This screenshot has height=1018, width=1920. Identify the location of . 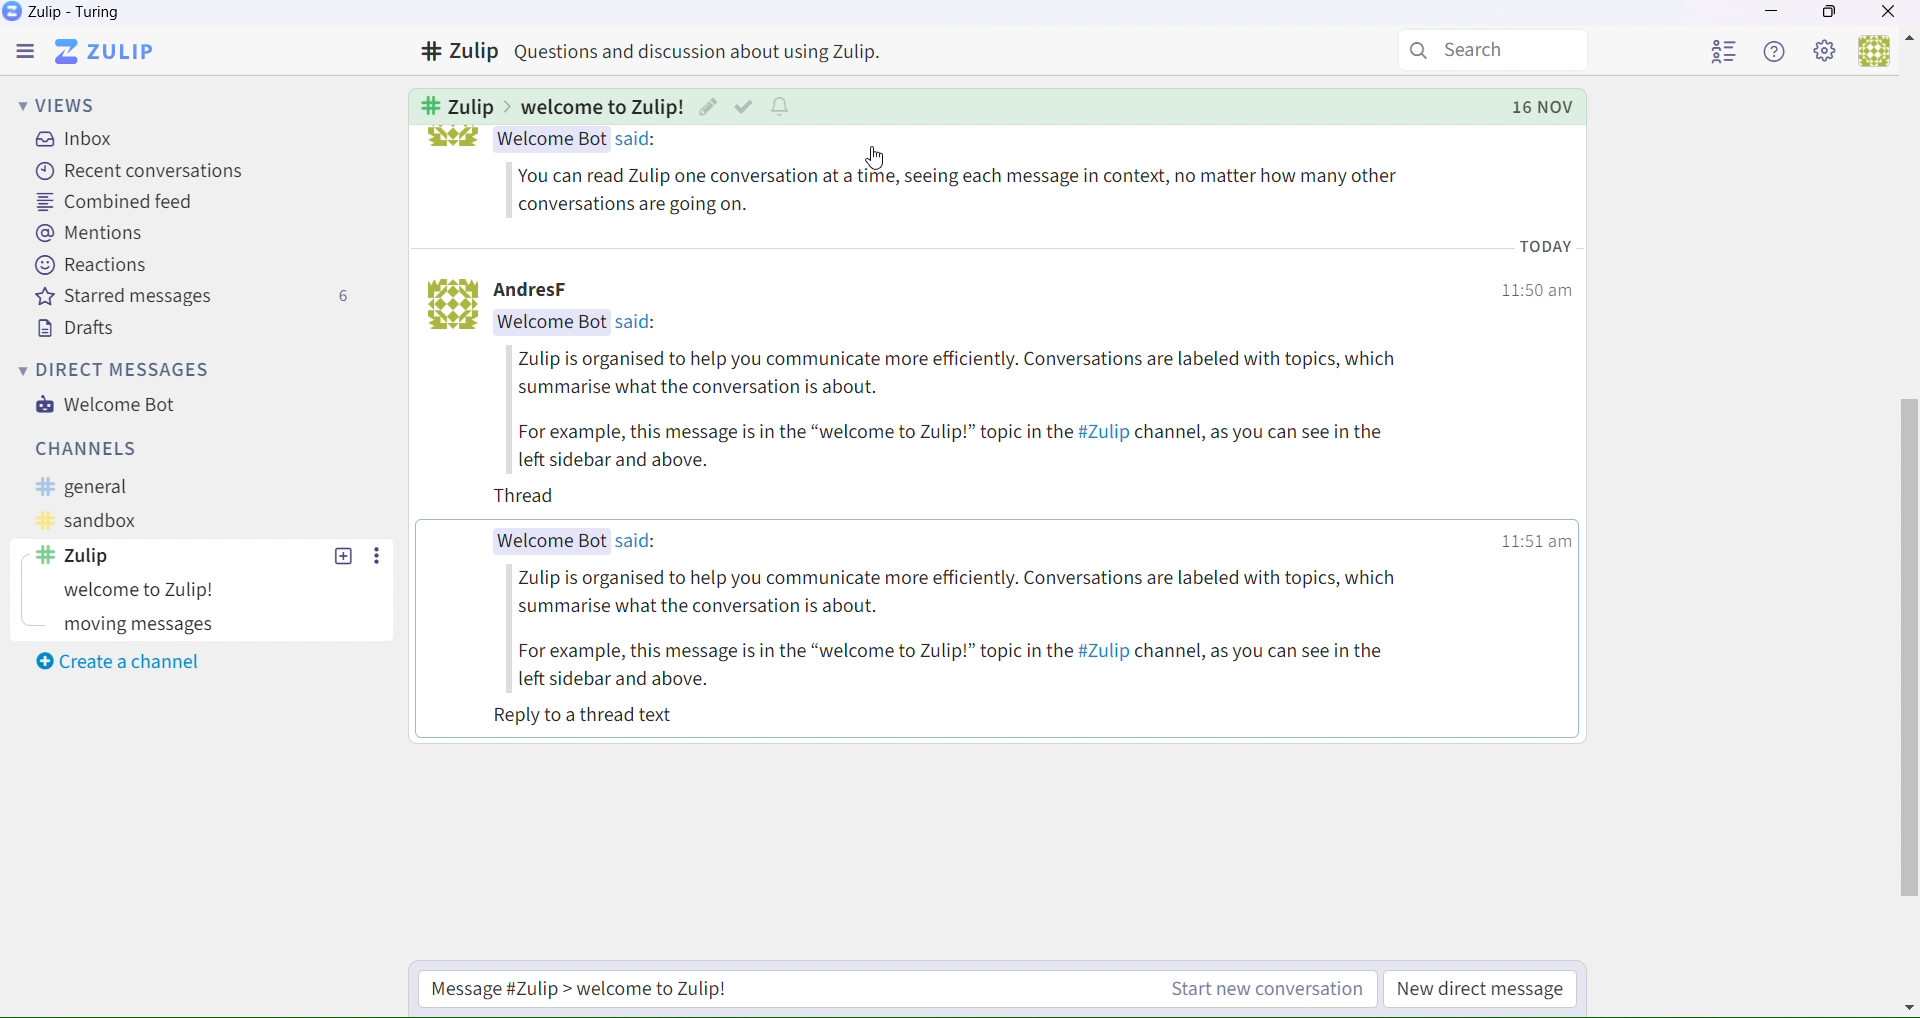
(67, 556).